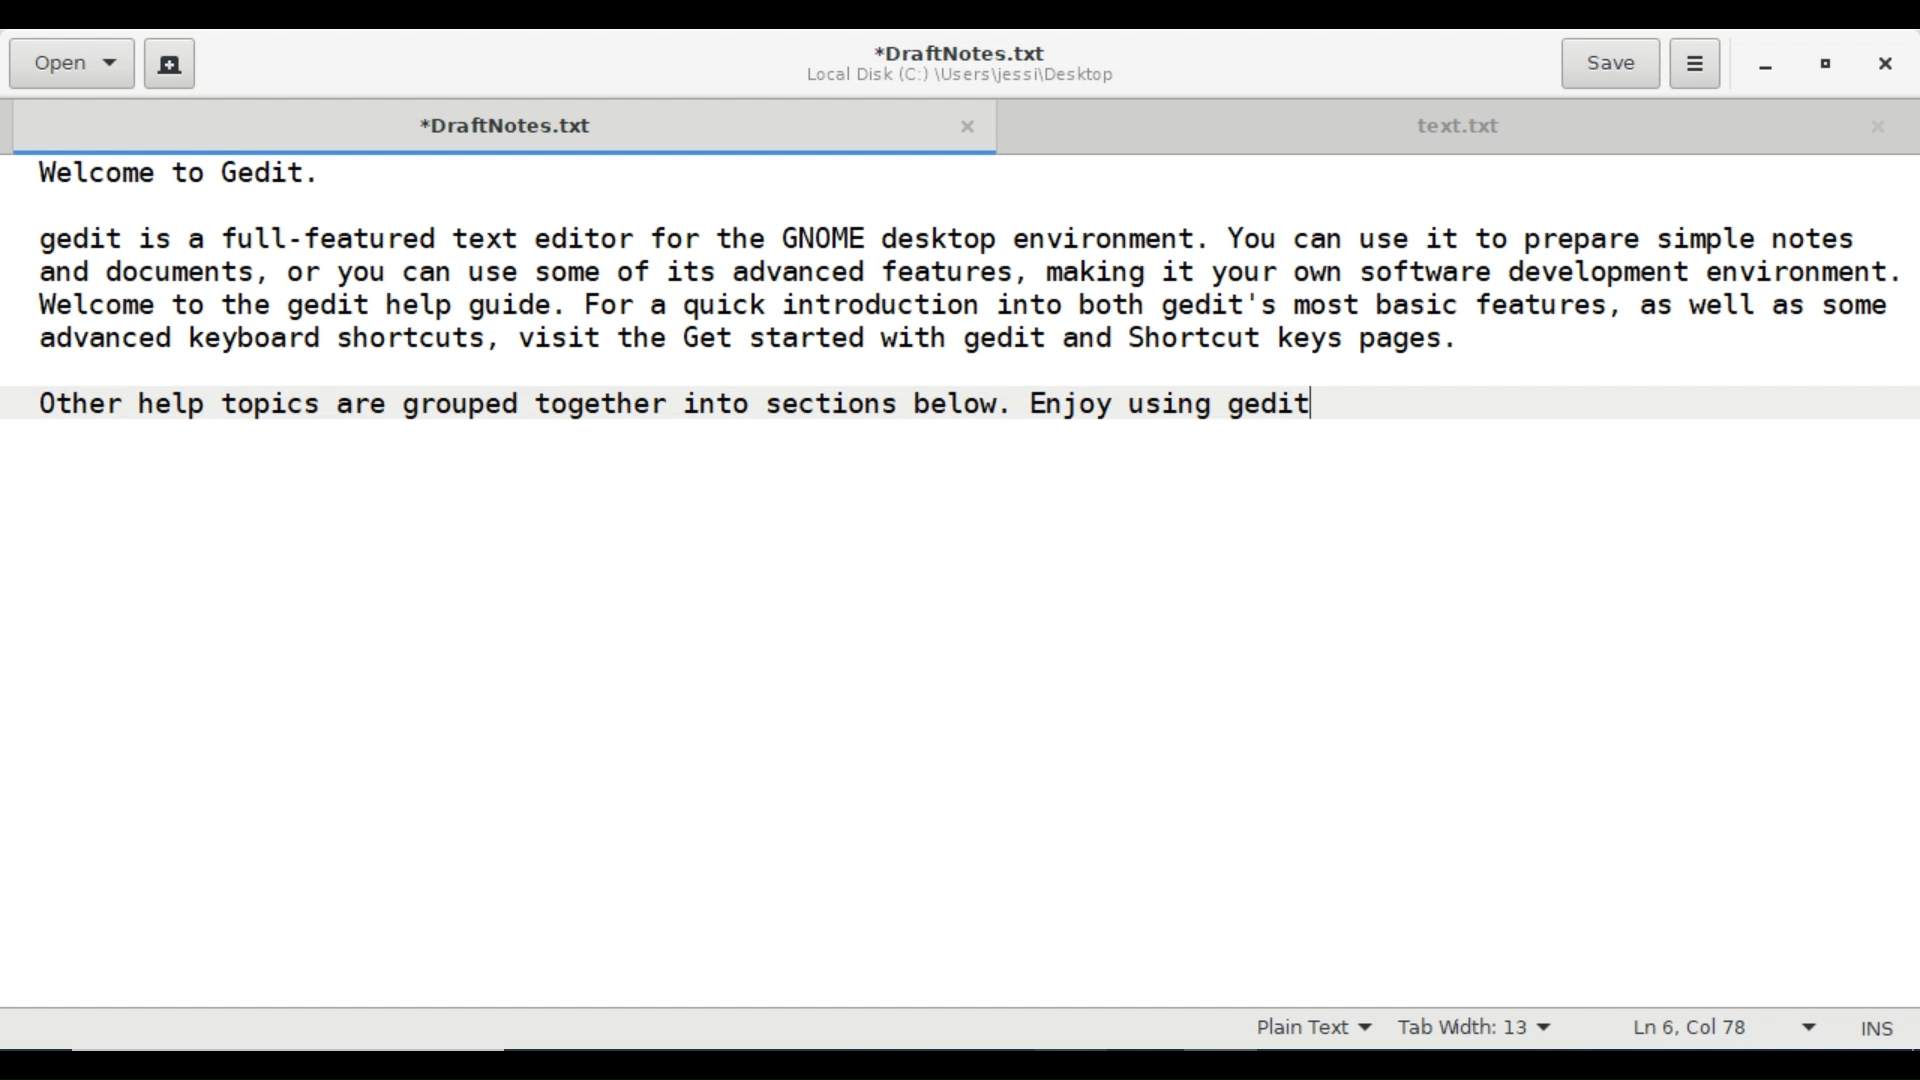 This screenshot has height=1080, width=1920. I want to click on Document Path, so click(959, 76).